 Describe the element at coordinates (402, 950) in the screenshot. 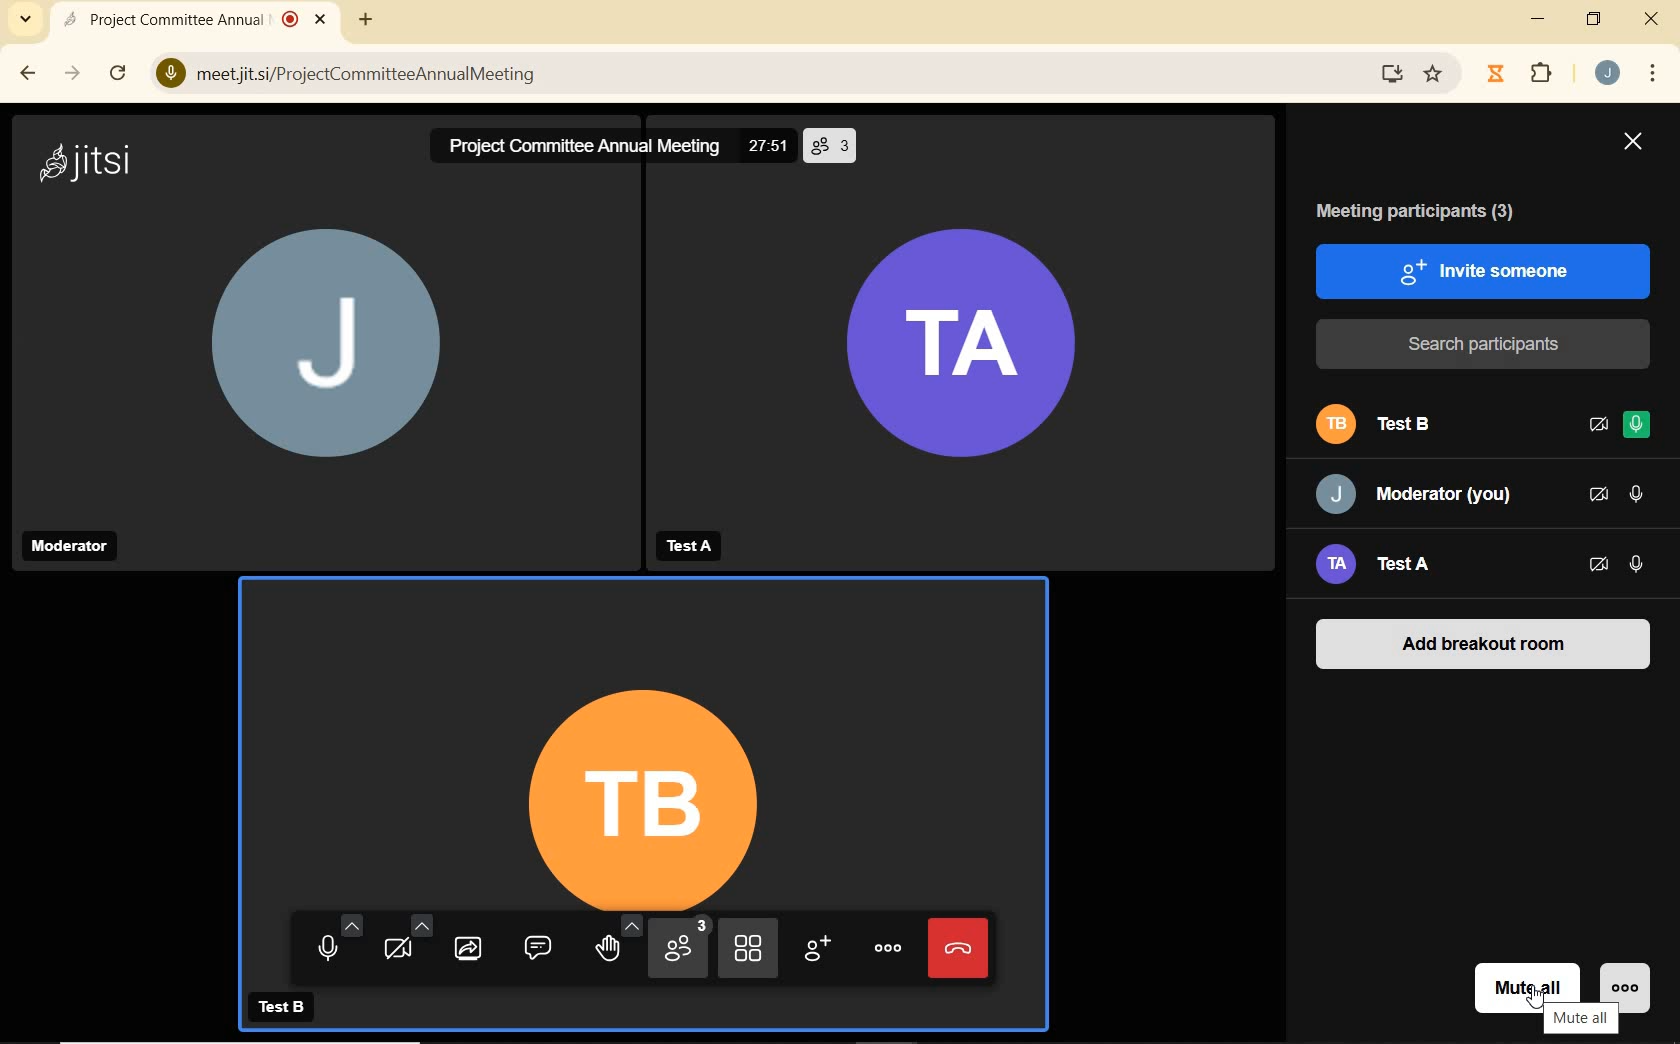

I see `CAMERA` at that location.